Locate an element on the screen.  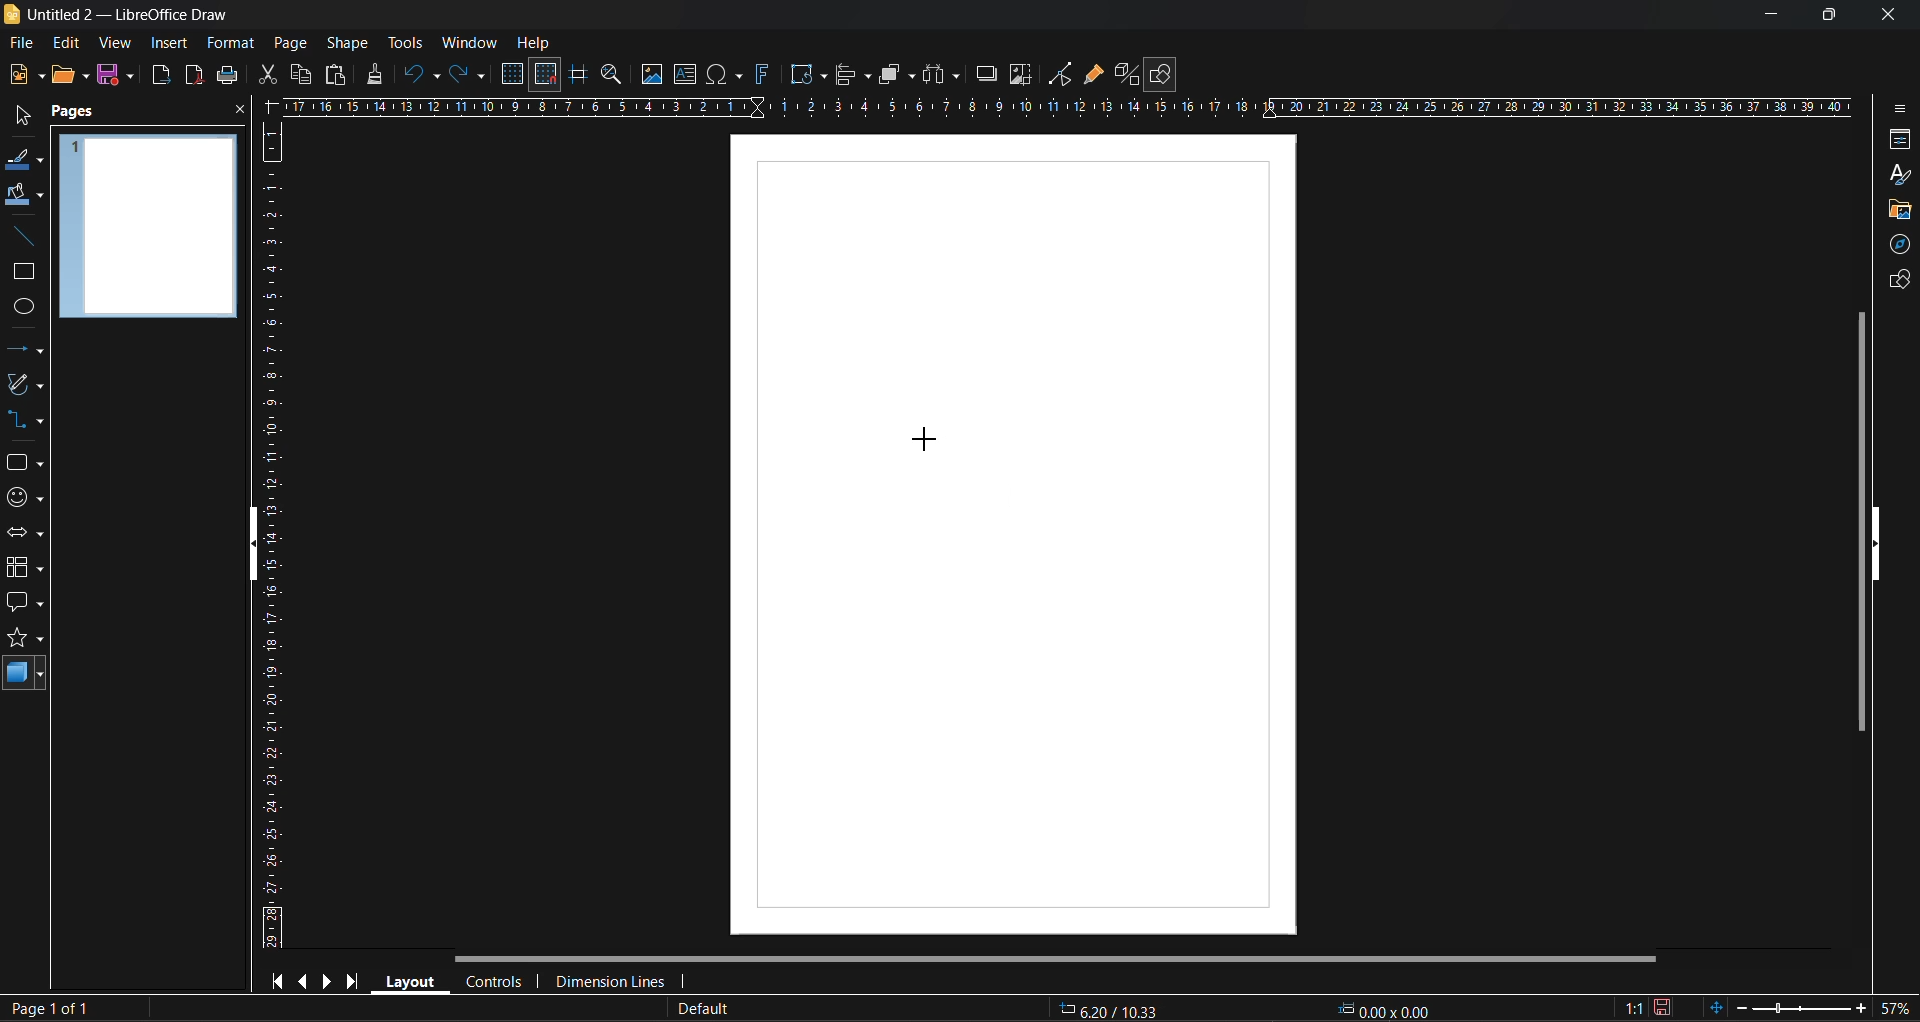
hide is located at coordinates (261, 545).